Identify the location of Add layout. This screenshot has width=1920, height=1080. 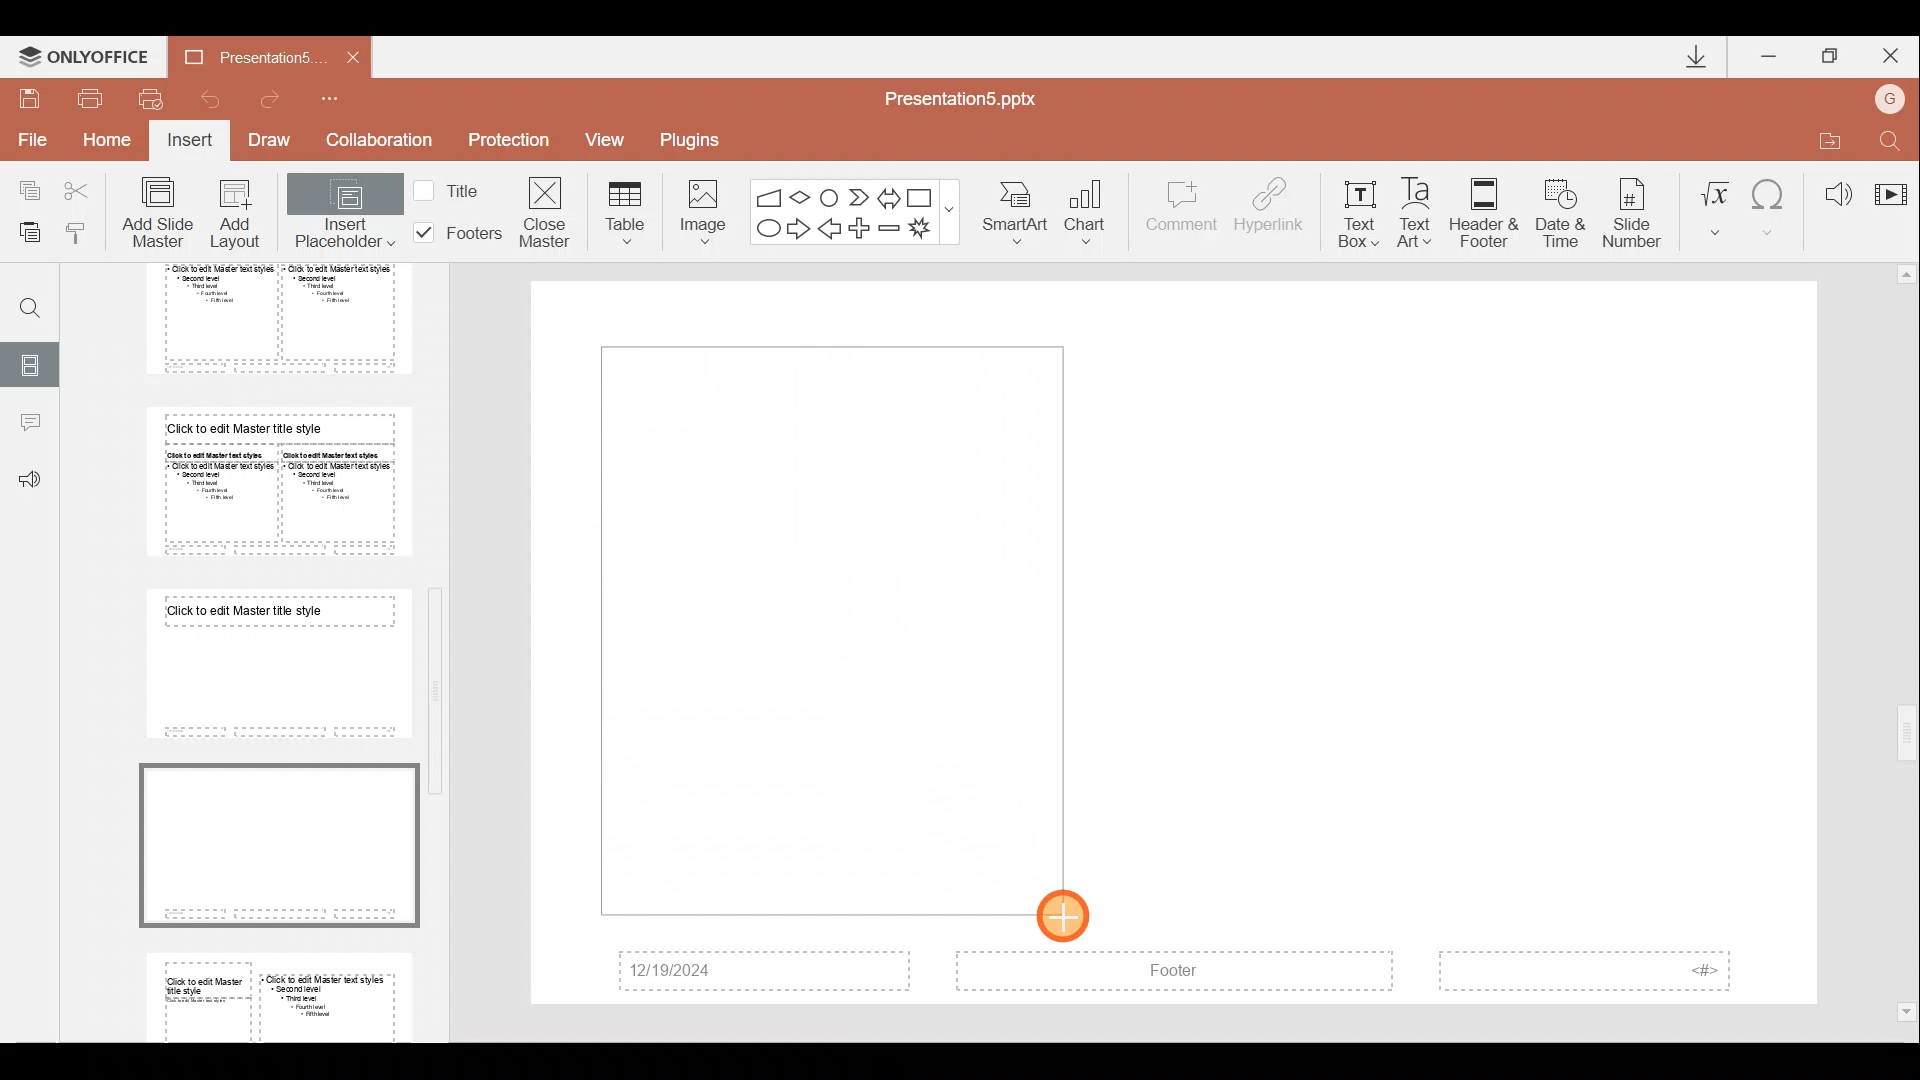
(236, 218).